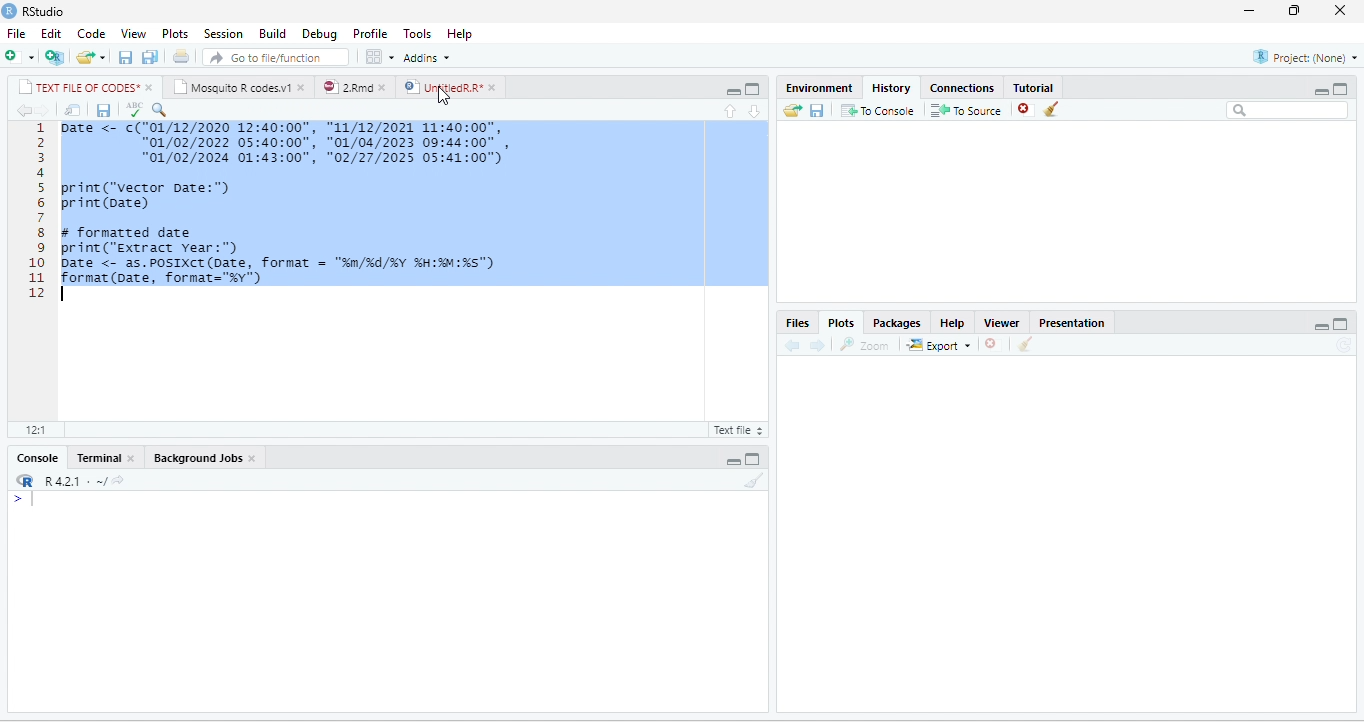 This screenshot has height=722, width=1364. What do you see at coordinates (891, 89) in the screenshot?
I see `History` at bounding box center [891, 89].